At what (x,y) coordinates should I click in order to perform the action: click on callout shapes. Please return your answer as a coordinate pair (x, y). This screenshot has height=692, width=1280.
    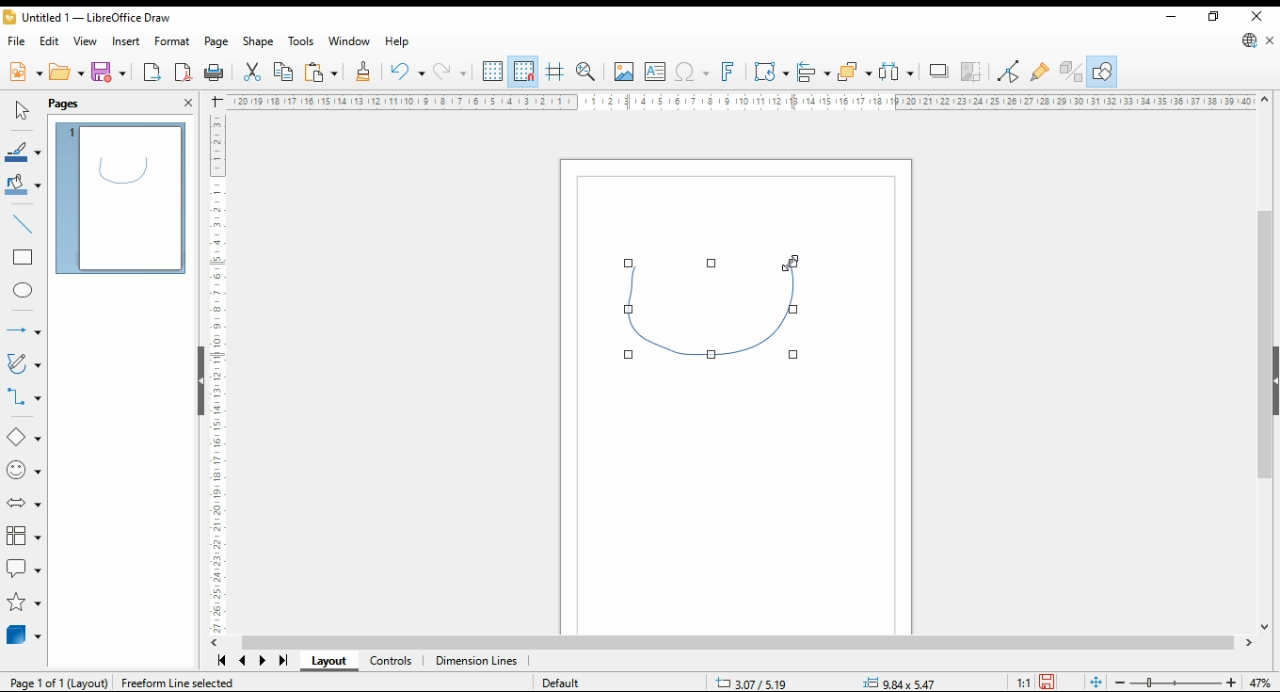
    Looking at the image, I should click on (23, 569).